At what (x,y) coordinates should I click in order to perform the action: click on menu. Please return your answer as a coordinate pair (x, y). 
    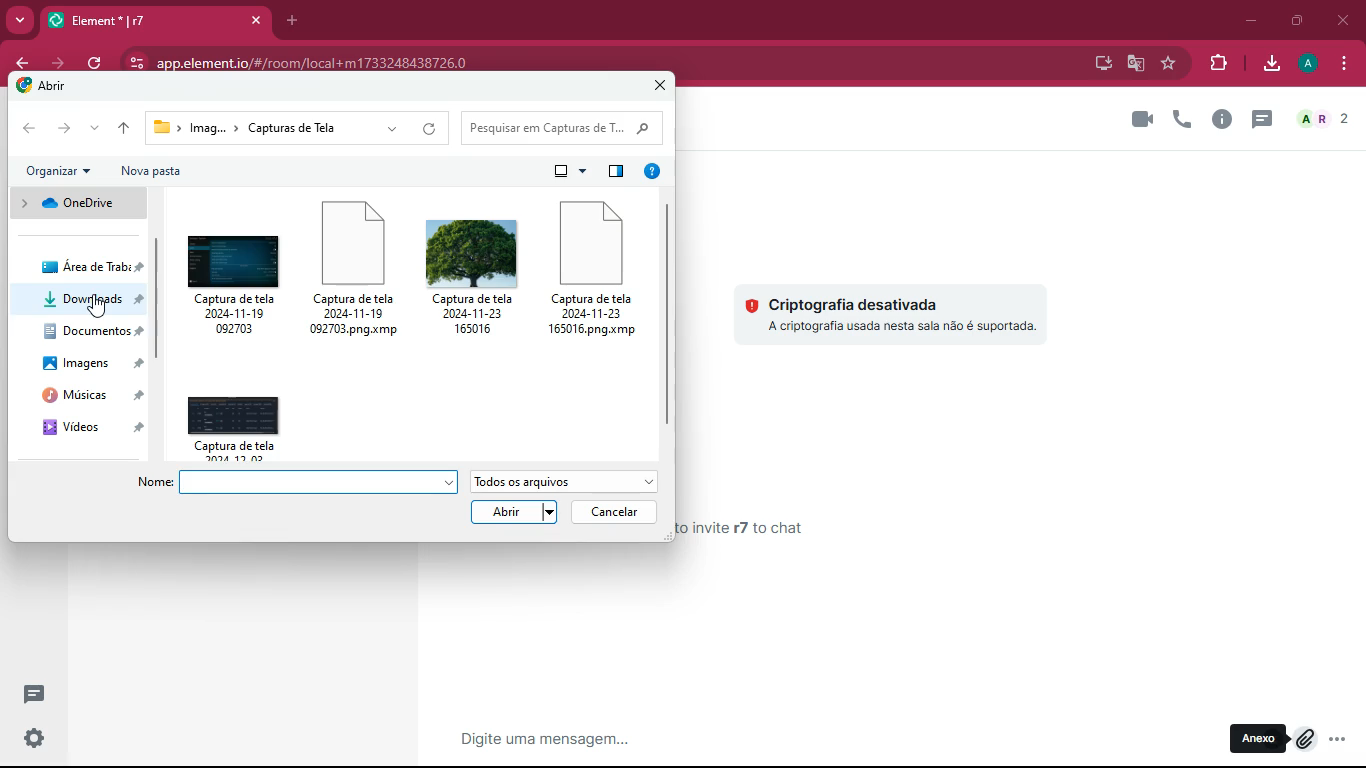
    Looking at the image, I should click on (1340, 64).